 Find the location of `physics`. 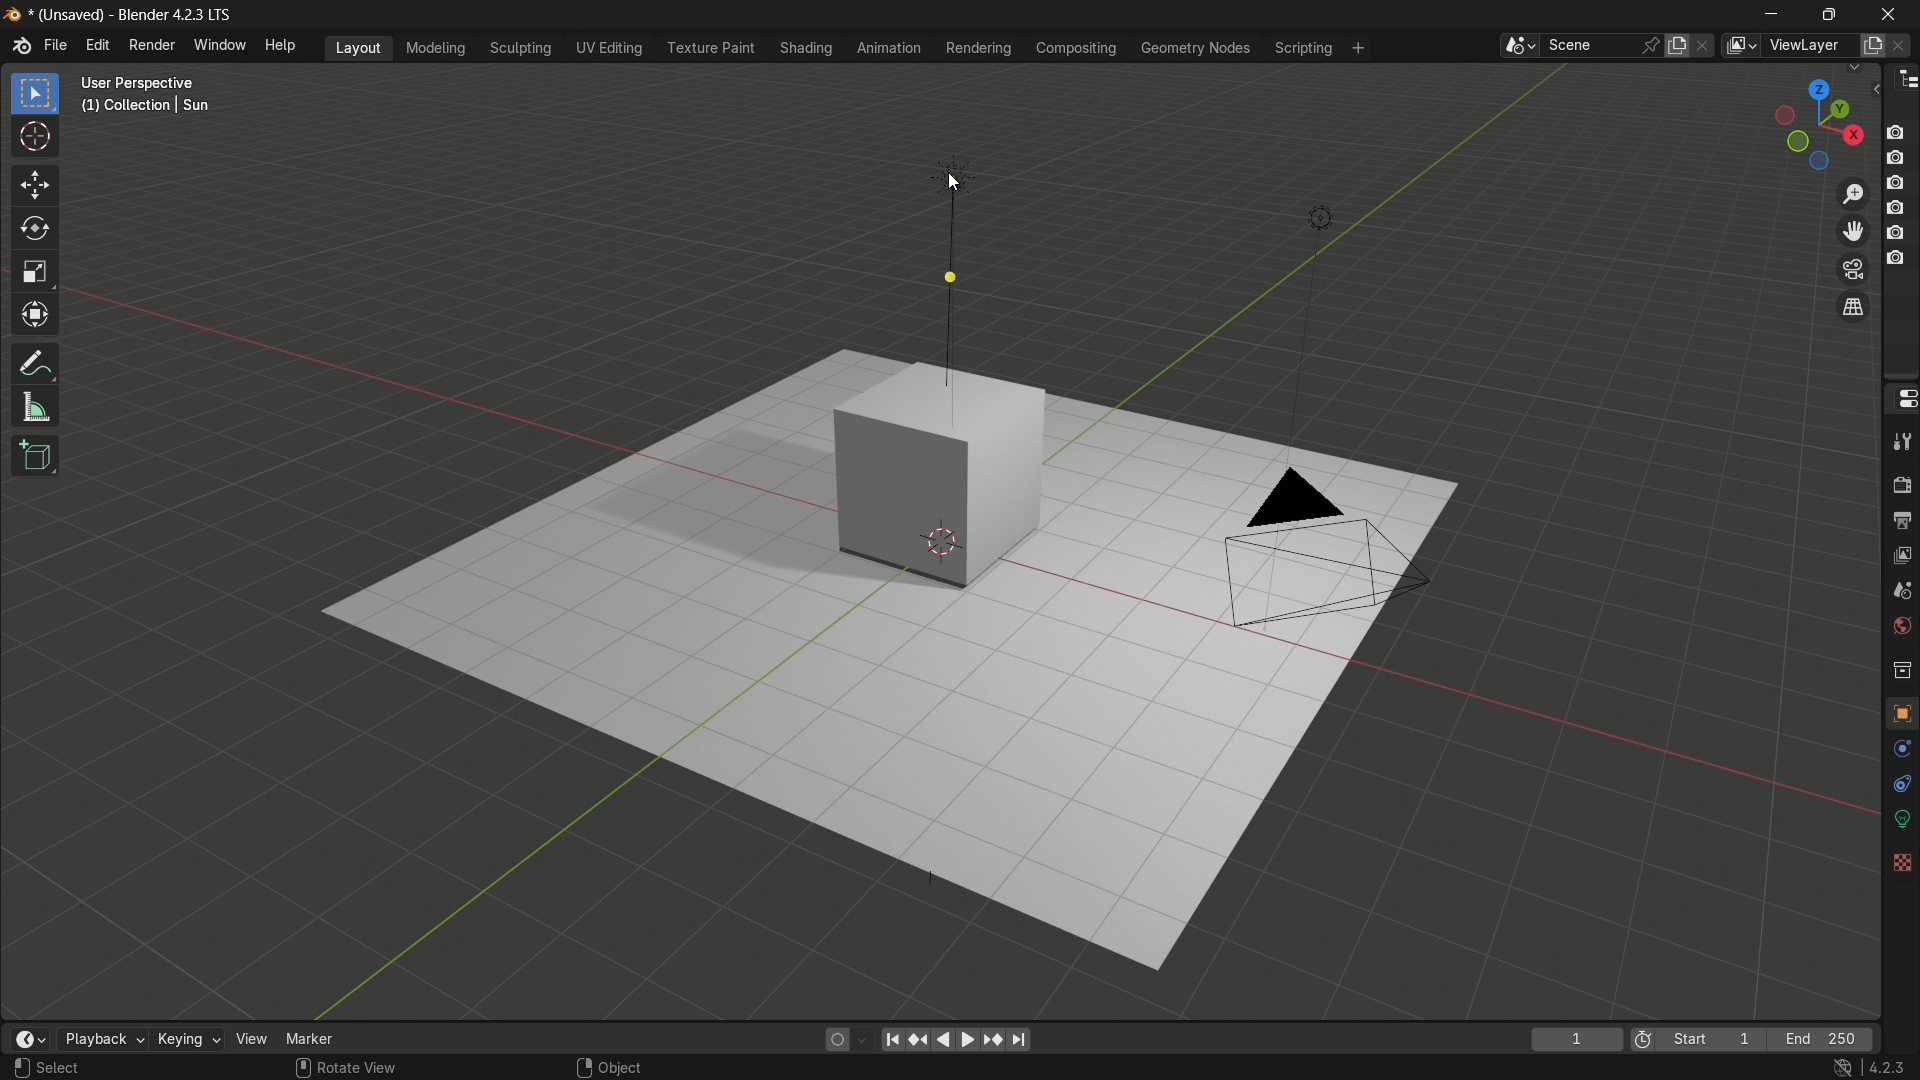

physics is located at coordinates (1902, 749).